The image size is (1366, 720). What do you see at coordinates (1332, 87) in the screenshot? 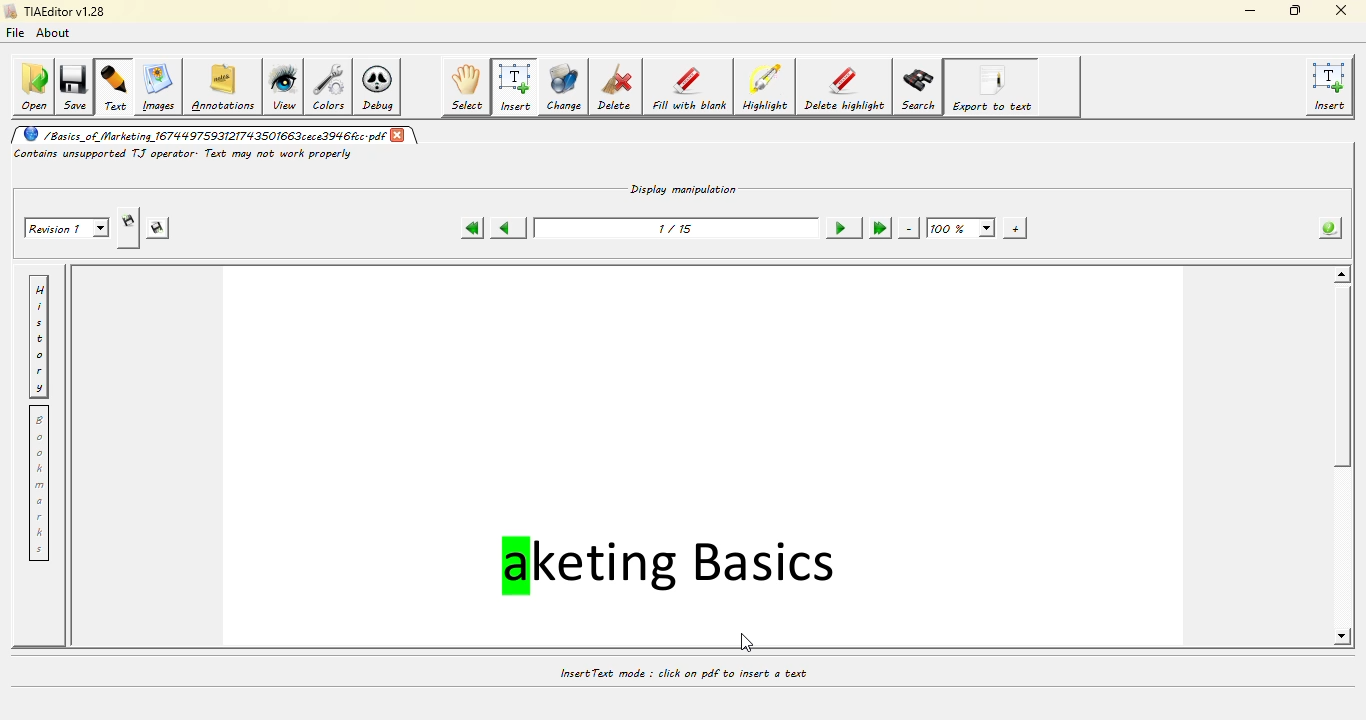
I see `insert` at bounding box center [1332, 87].